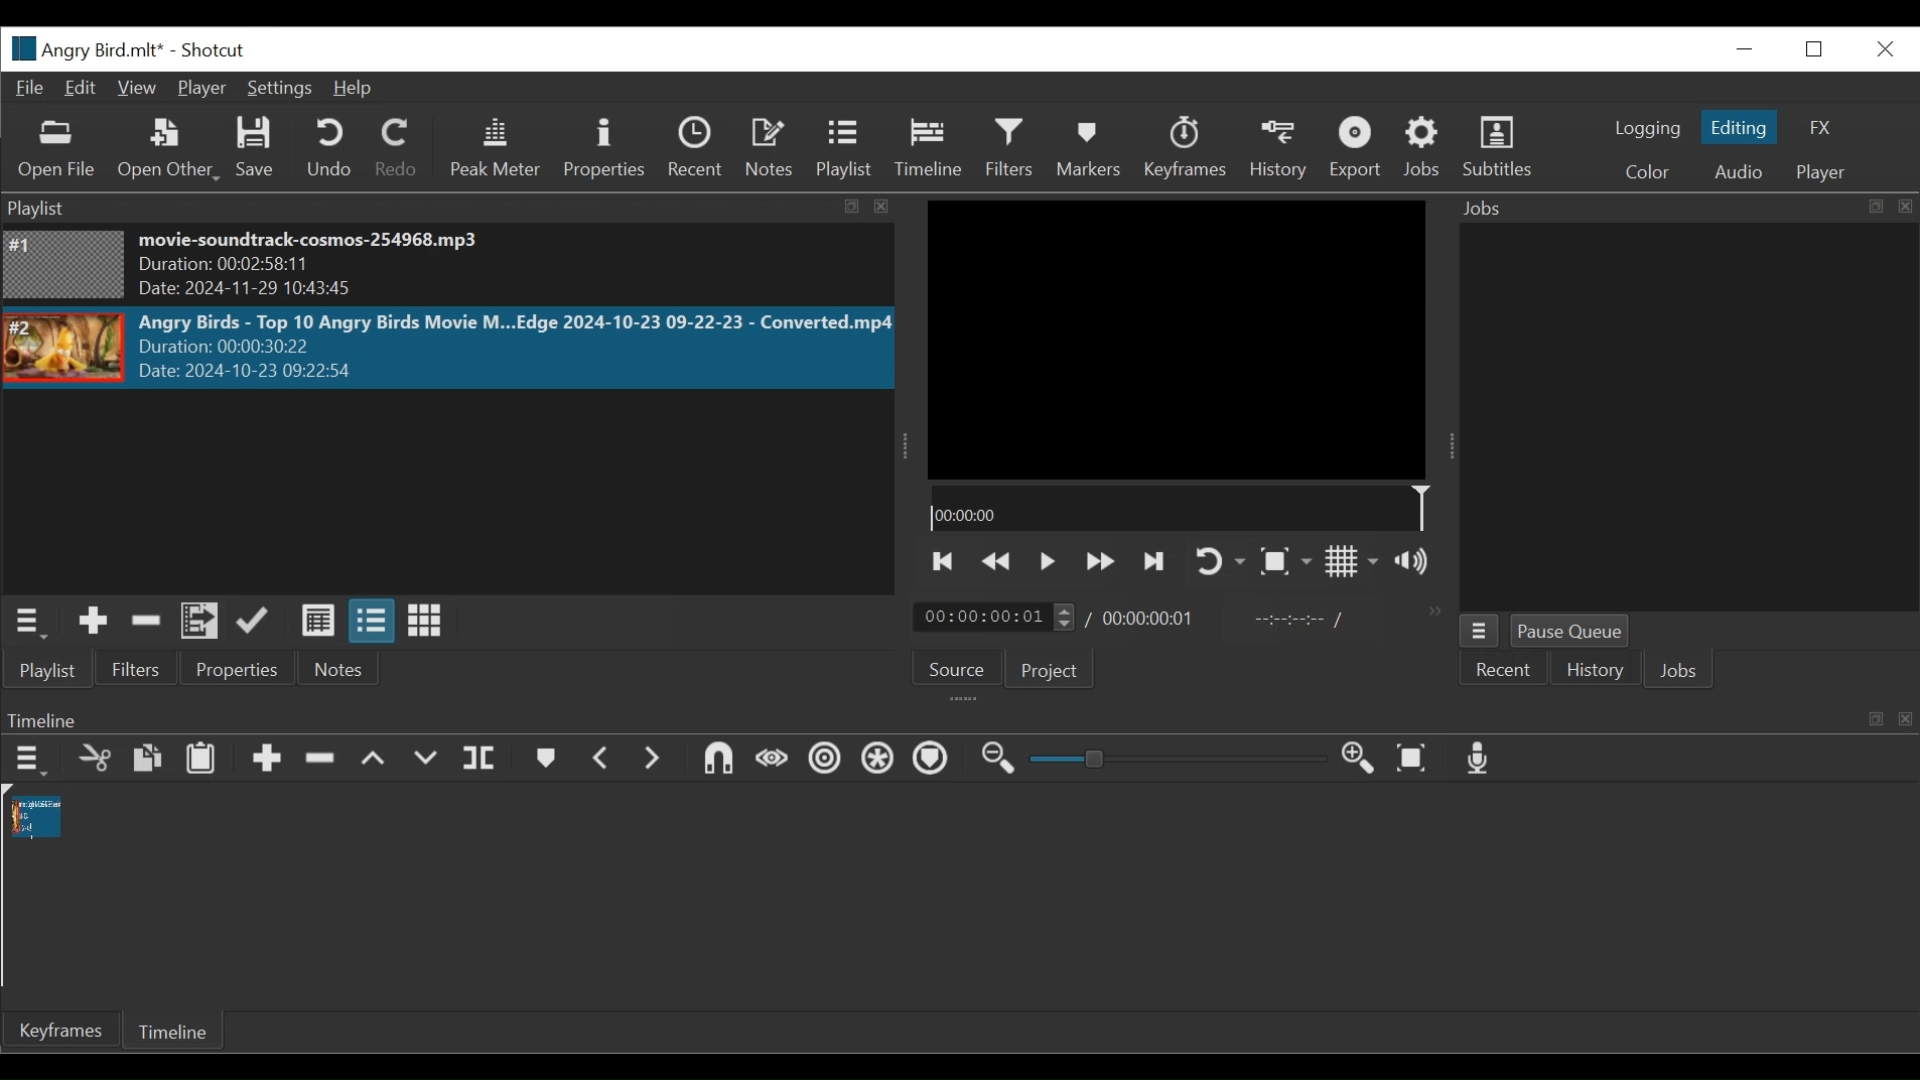  What do you see at coordinates (1648, 128) in the screenshot?
I see `logging` at bounding box center [1648, 128].